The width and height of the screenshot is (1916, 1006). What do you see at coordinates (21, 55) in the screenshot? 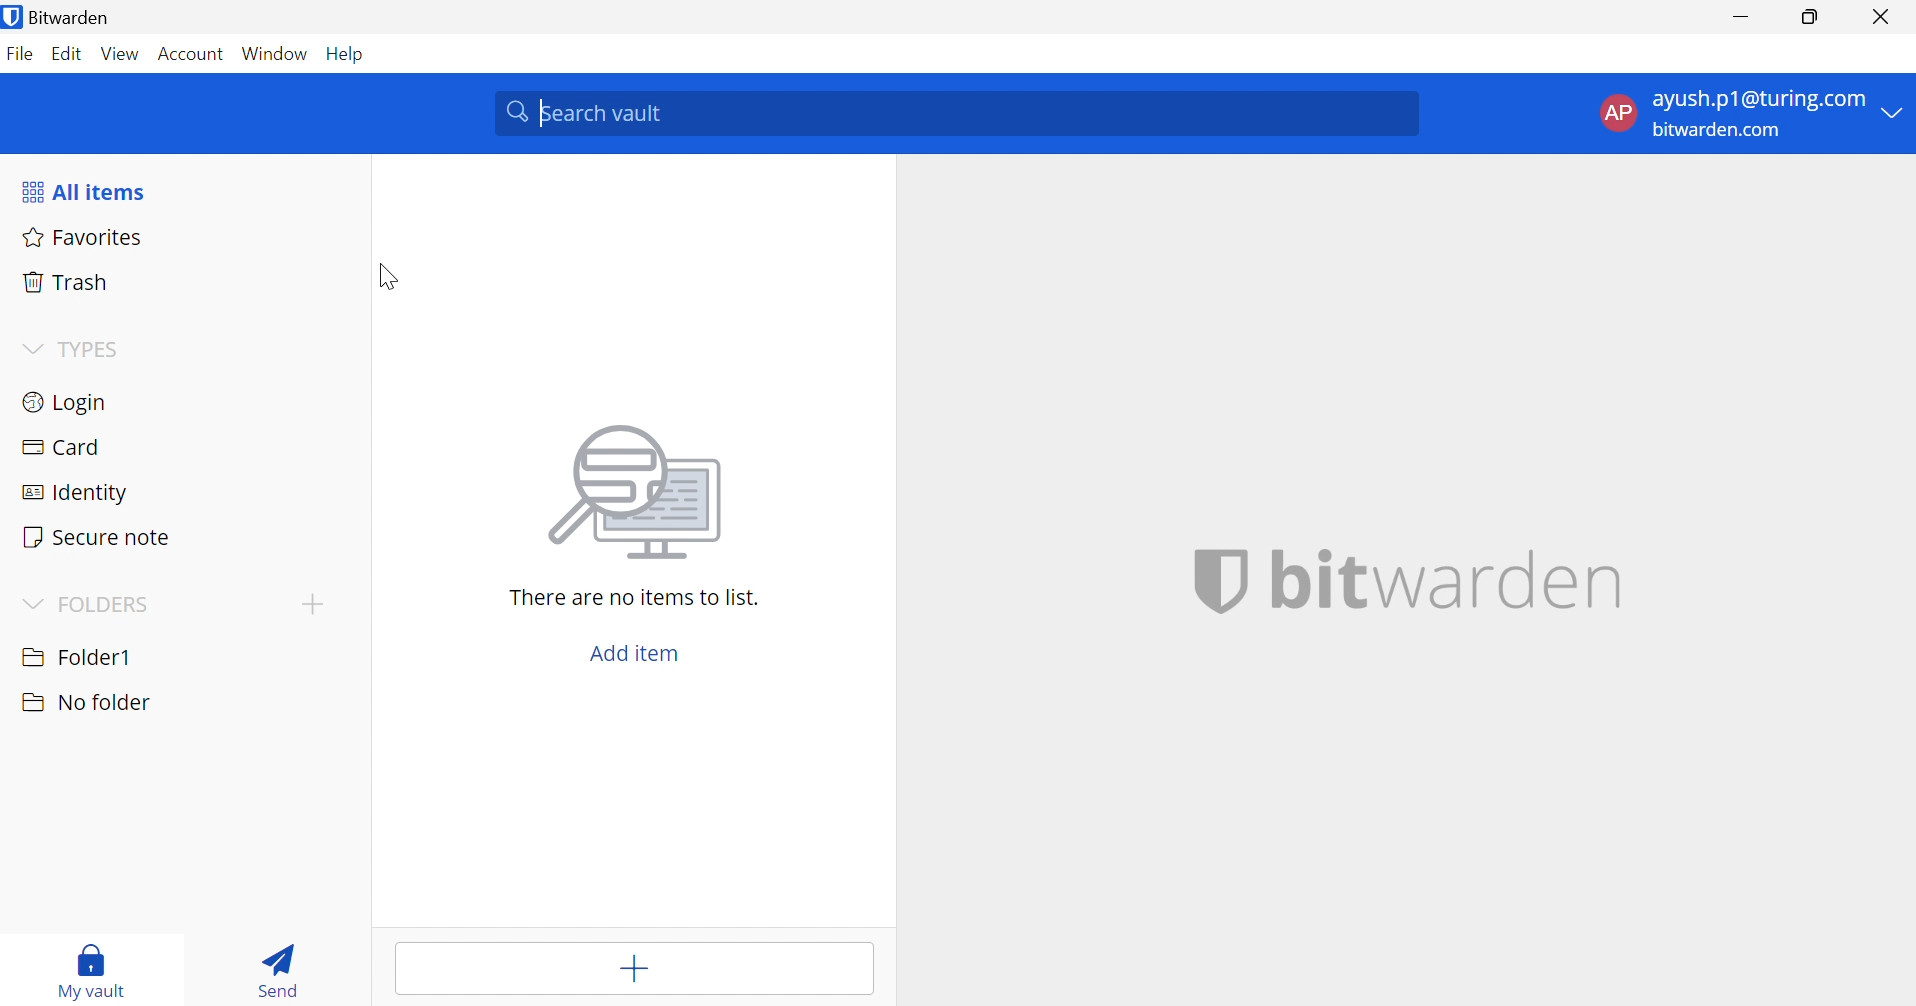
I see `File` at bounding box center [21, 55].